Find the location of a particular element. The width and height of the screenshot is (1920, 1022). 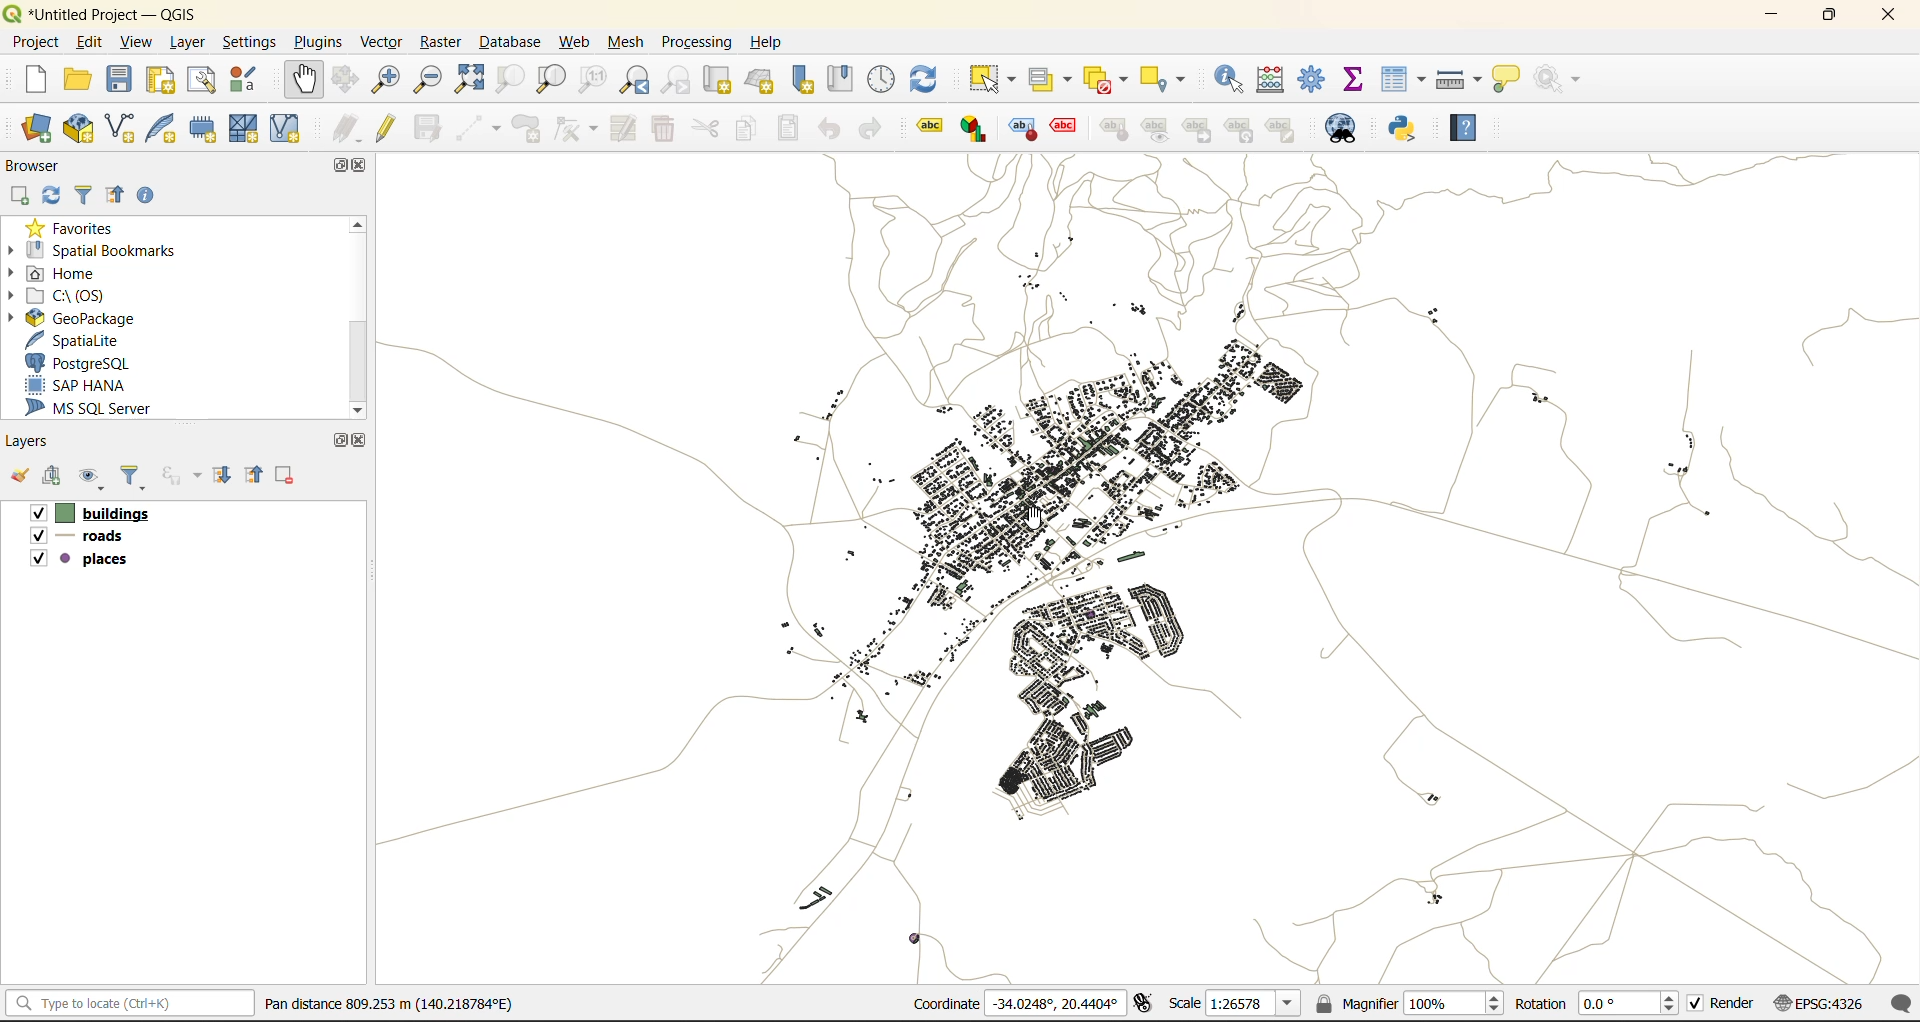

mesh is located at coordinates (630, 42).